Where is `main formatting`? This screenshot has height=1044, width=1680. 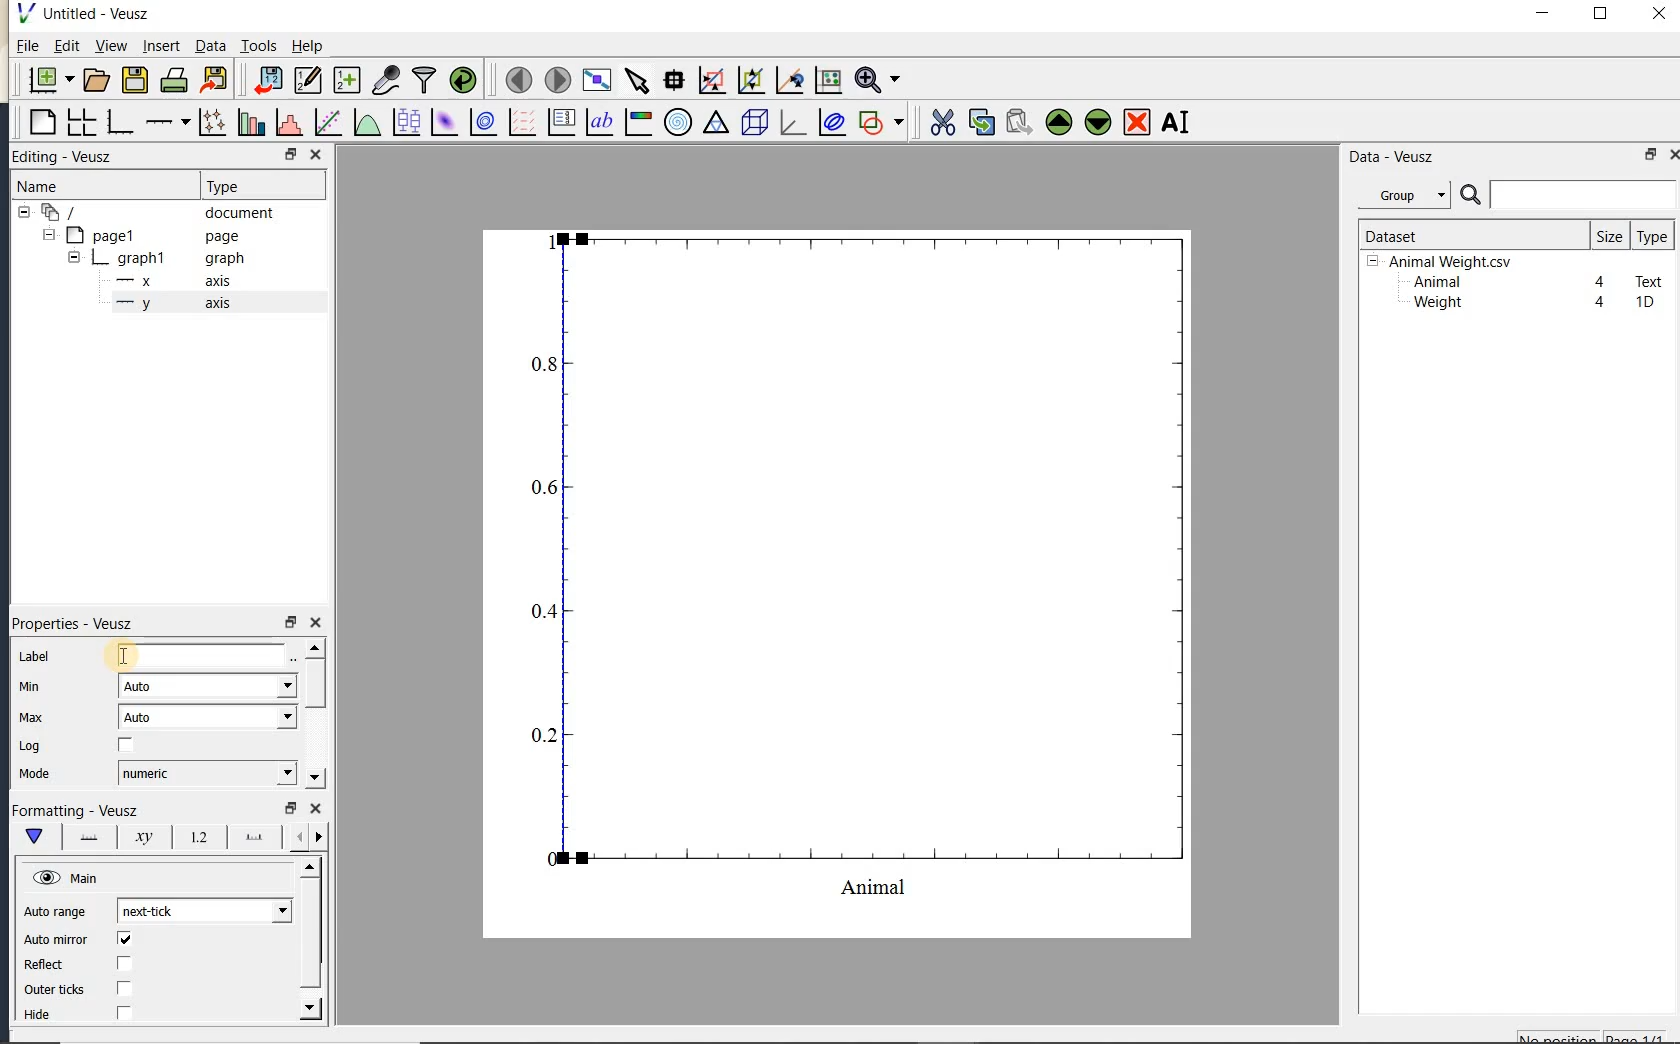
main formatting is located at coordinates (33, 836).